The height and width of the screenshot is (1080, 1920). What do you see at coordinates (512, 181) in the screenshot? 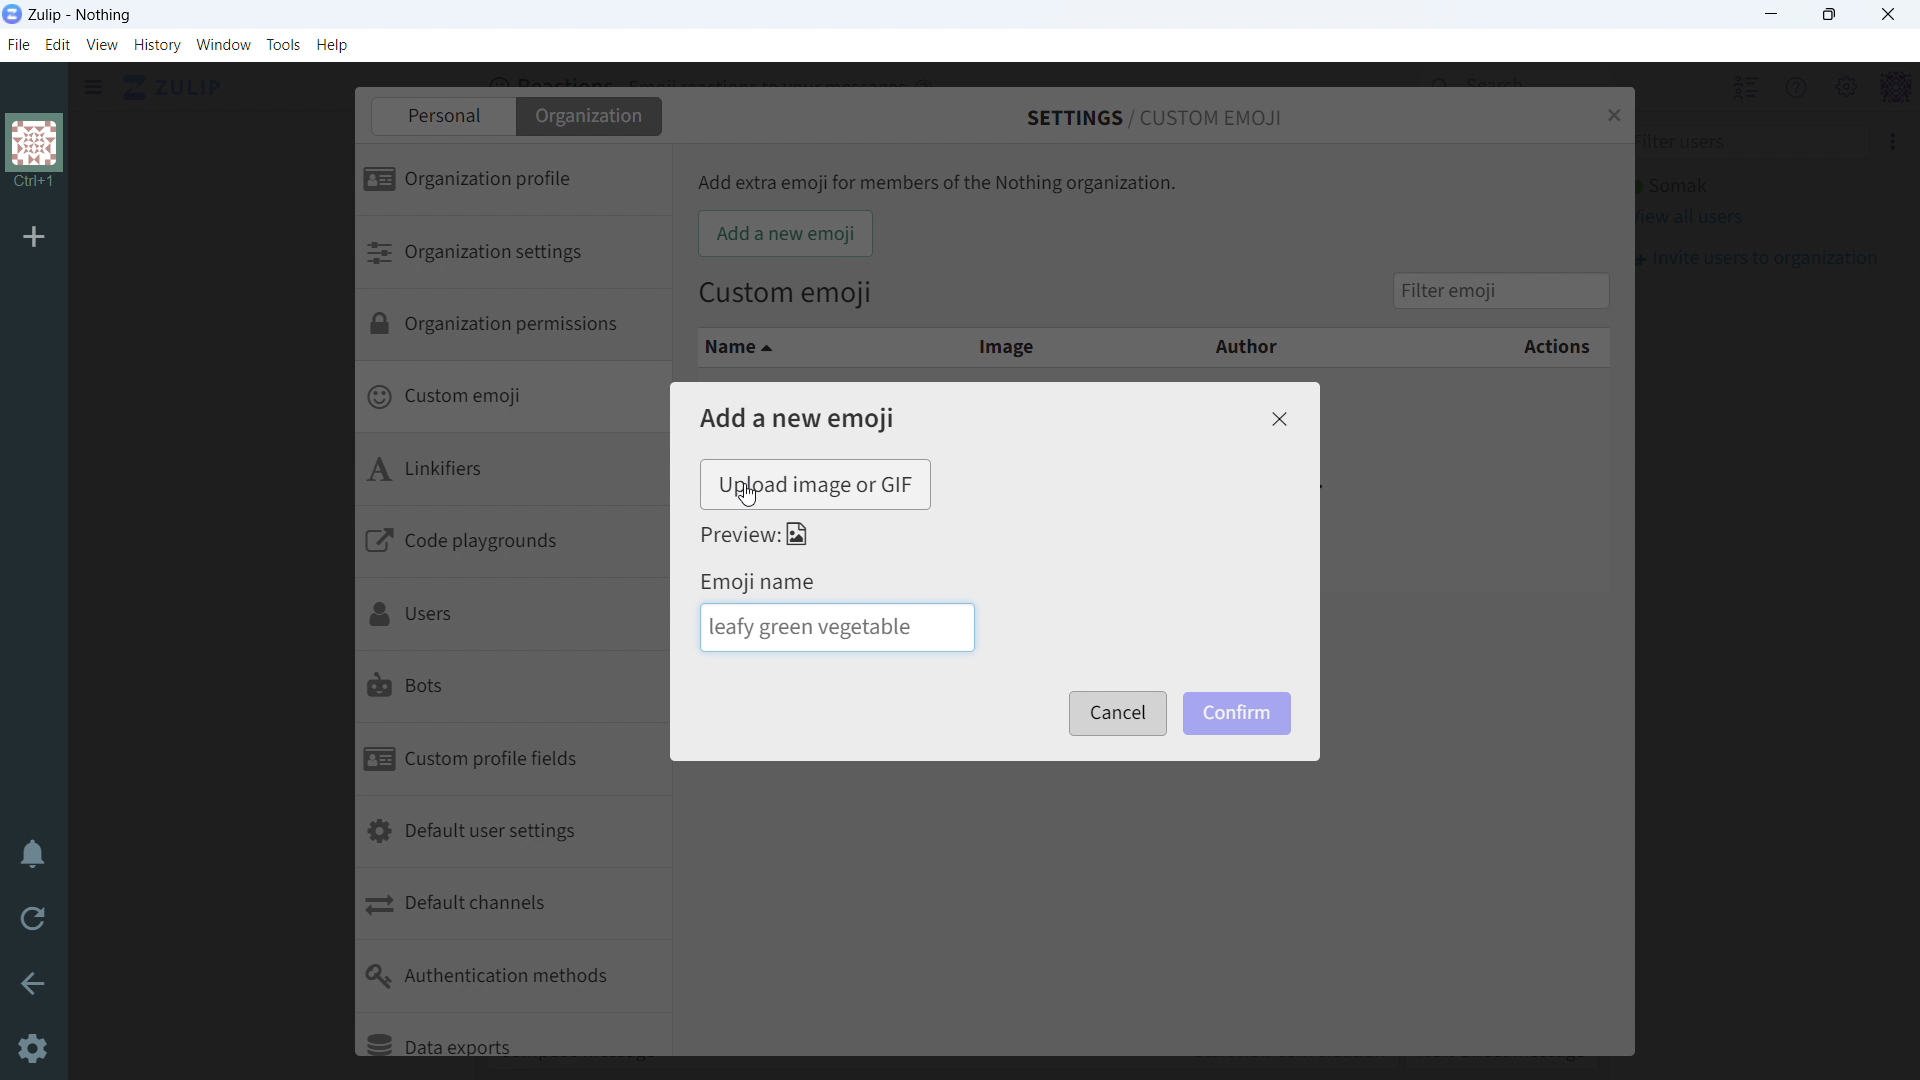
I see `organization profile` at bounding box center [512, 181].